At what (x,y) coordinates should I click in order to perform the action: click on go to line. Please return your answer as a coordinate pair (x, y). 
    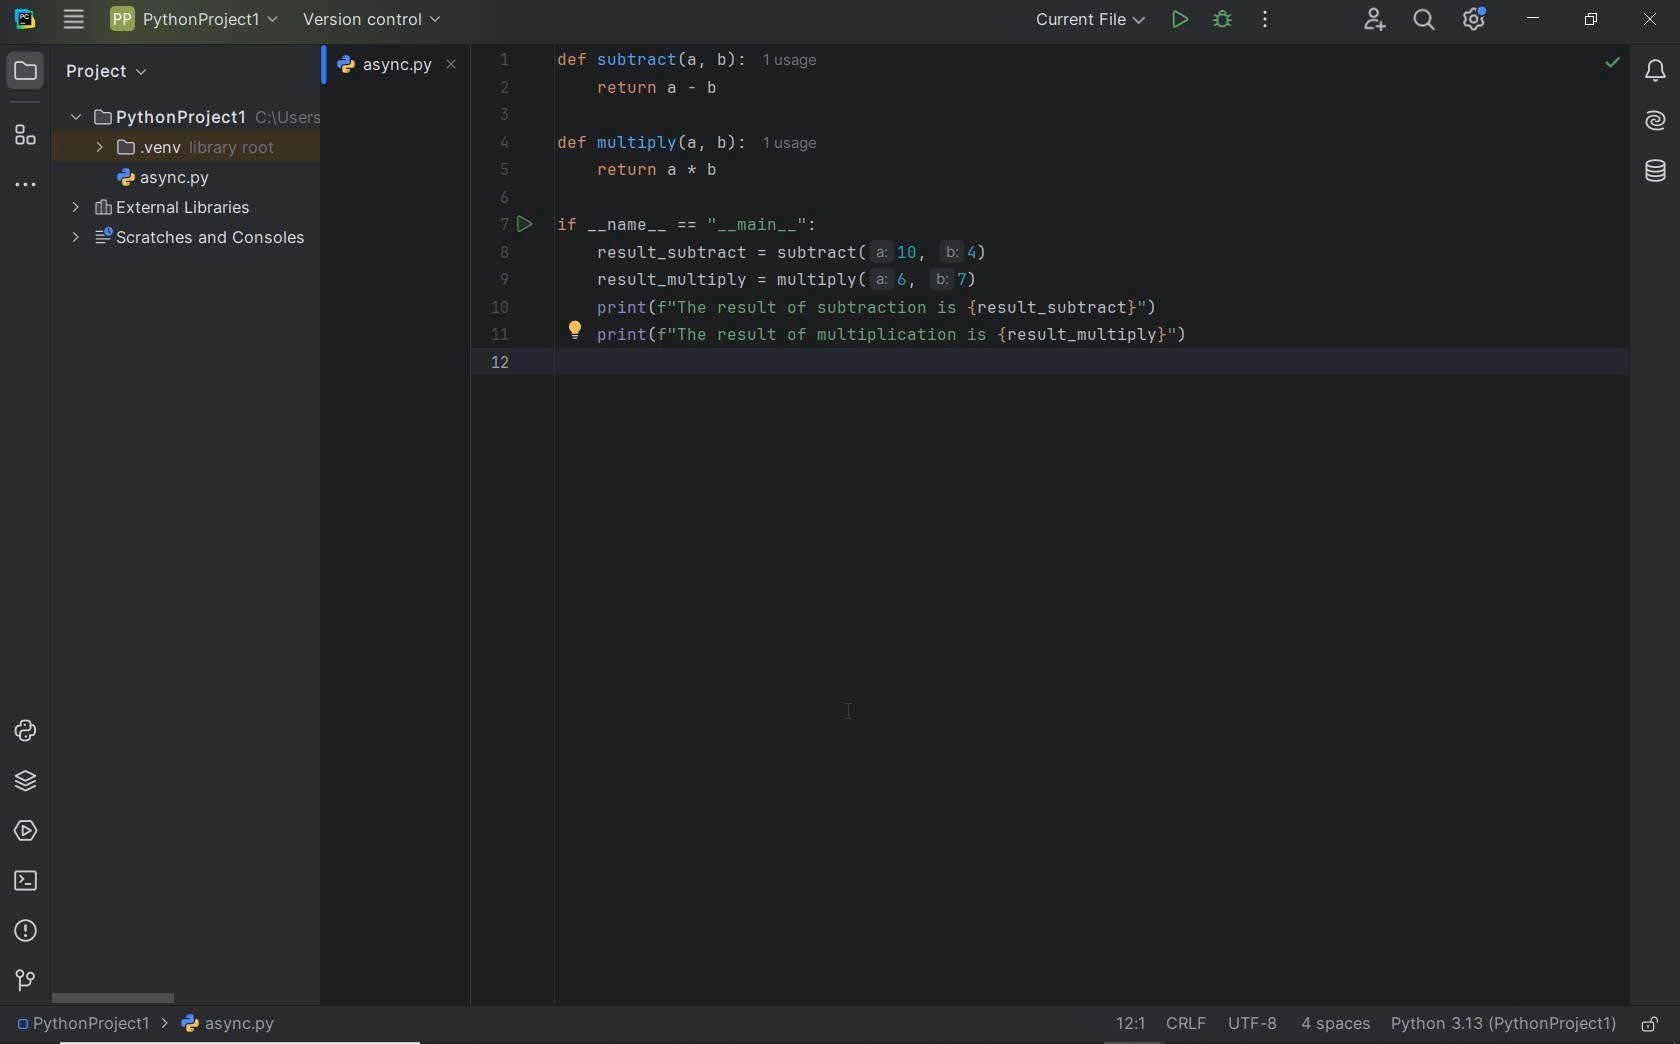
    Looking at the image, I should click on (1127, 1025).